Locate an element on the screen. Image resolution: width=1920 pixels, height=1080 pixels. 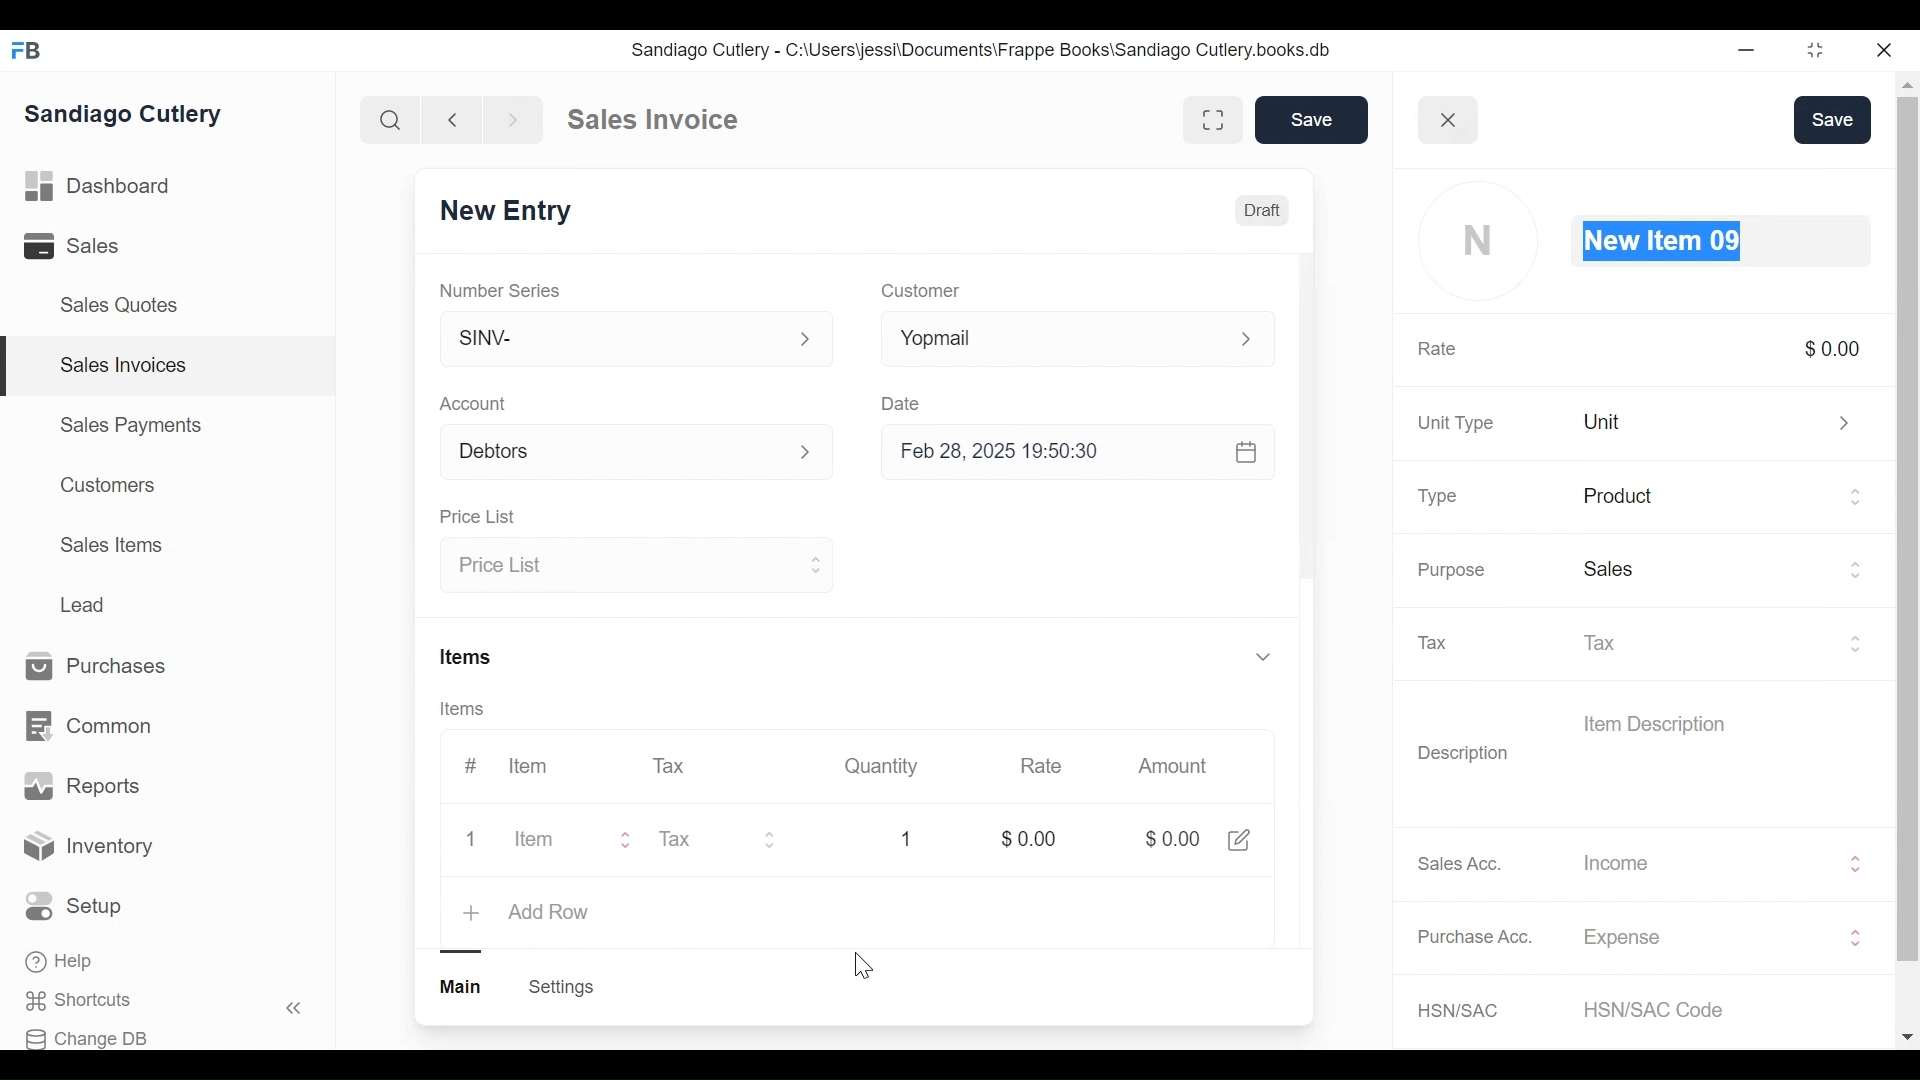
Lead is located at coordinates (85, 603).